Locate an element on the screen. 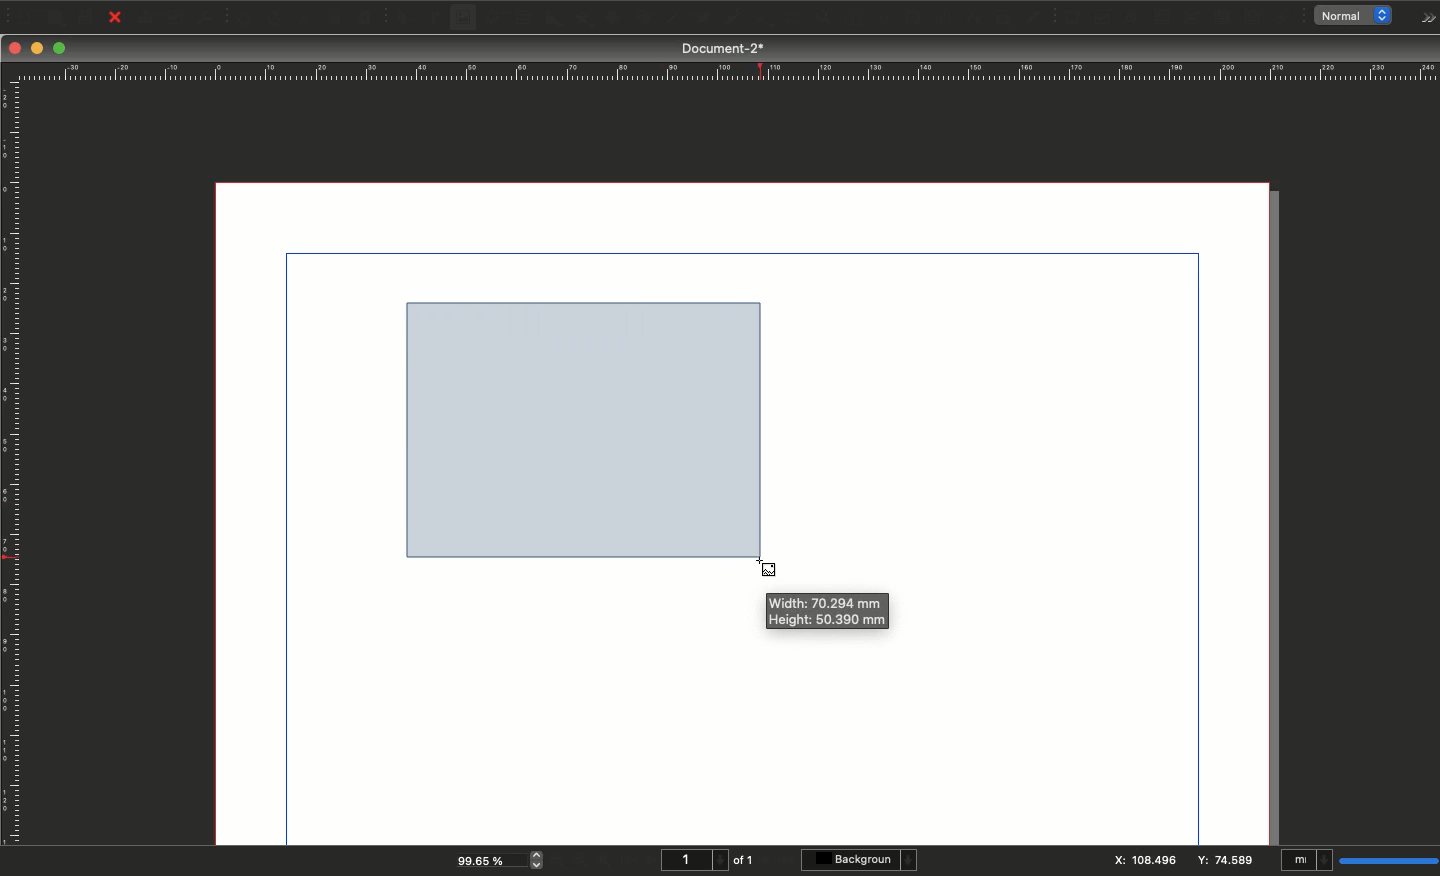 The image size is (1440, 876). Paste is located at coordinates (371, 18).